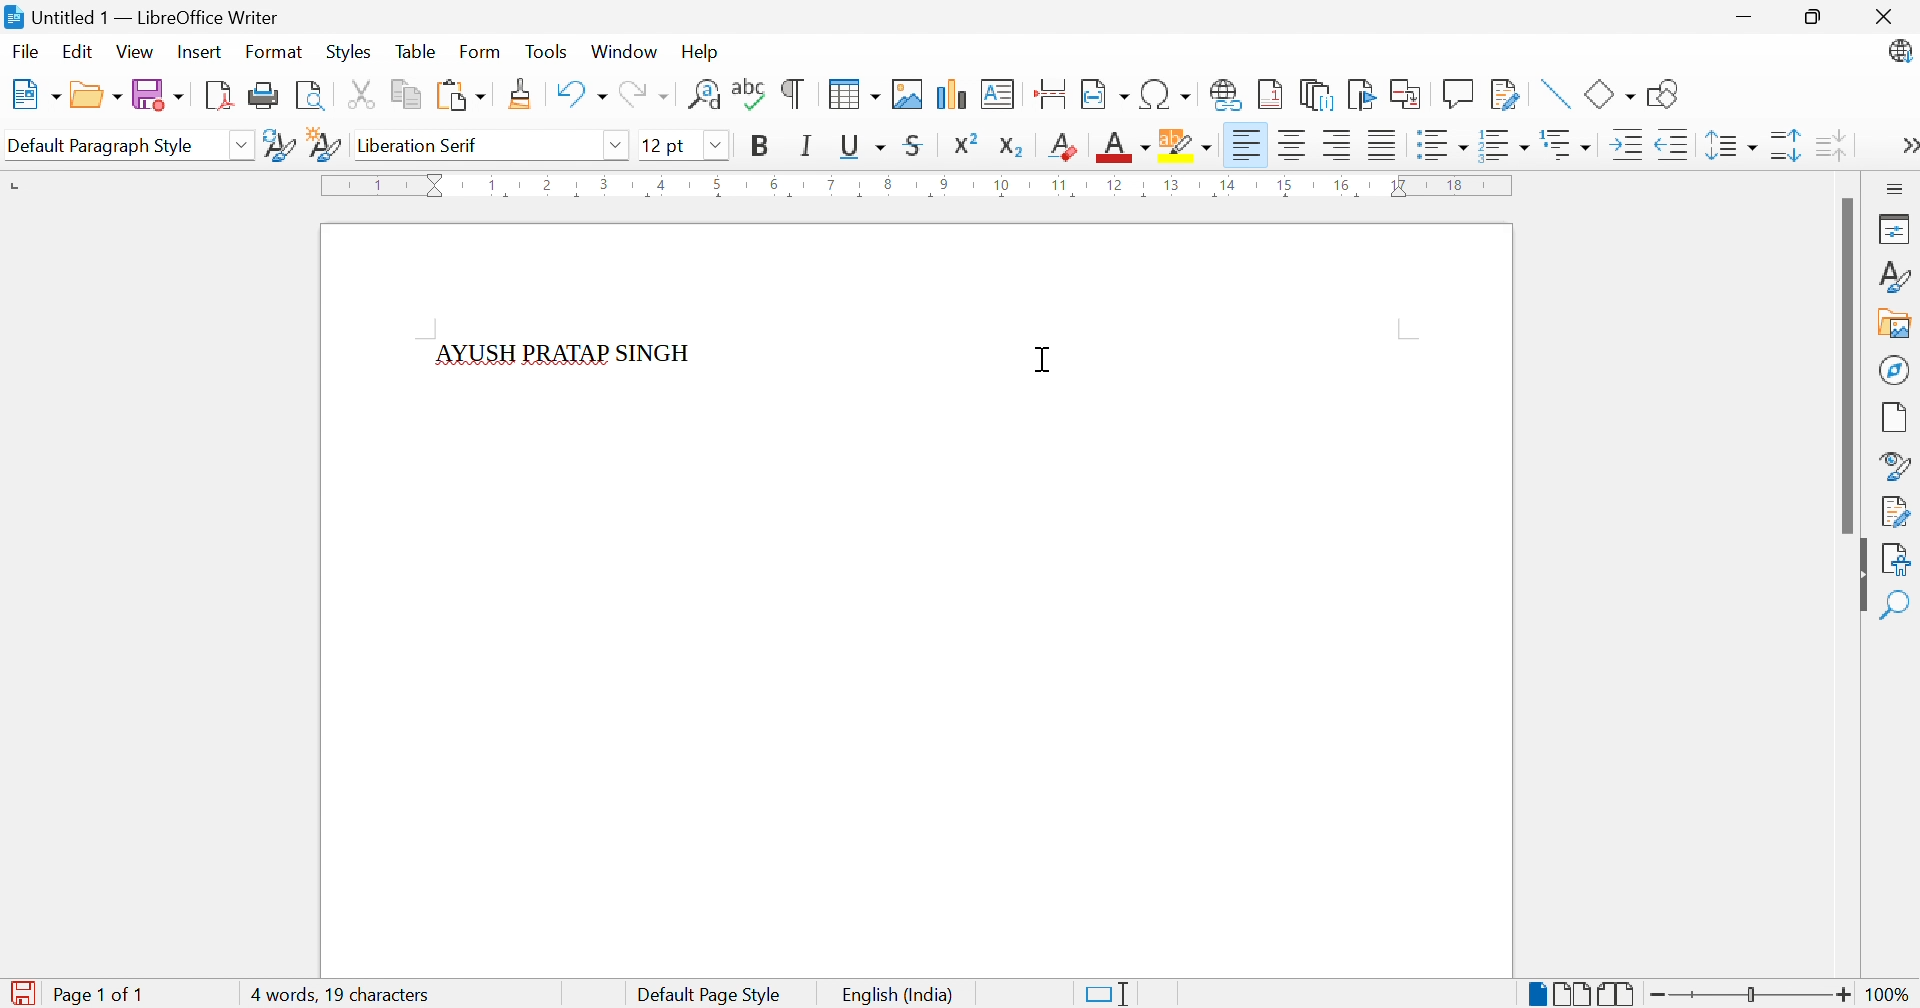 The width and height of the screenshot is (1920, 1008). What do you see at coordinates (273, 51) in the screenshot?
I see `Format` at bounding box center [273, 51].